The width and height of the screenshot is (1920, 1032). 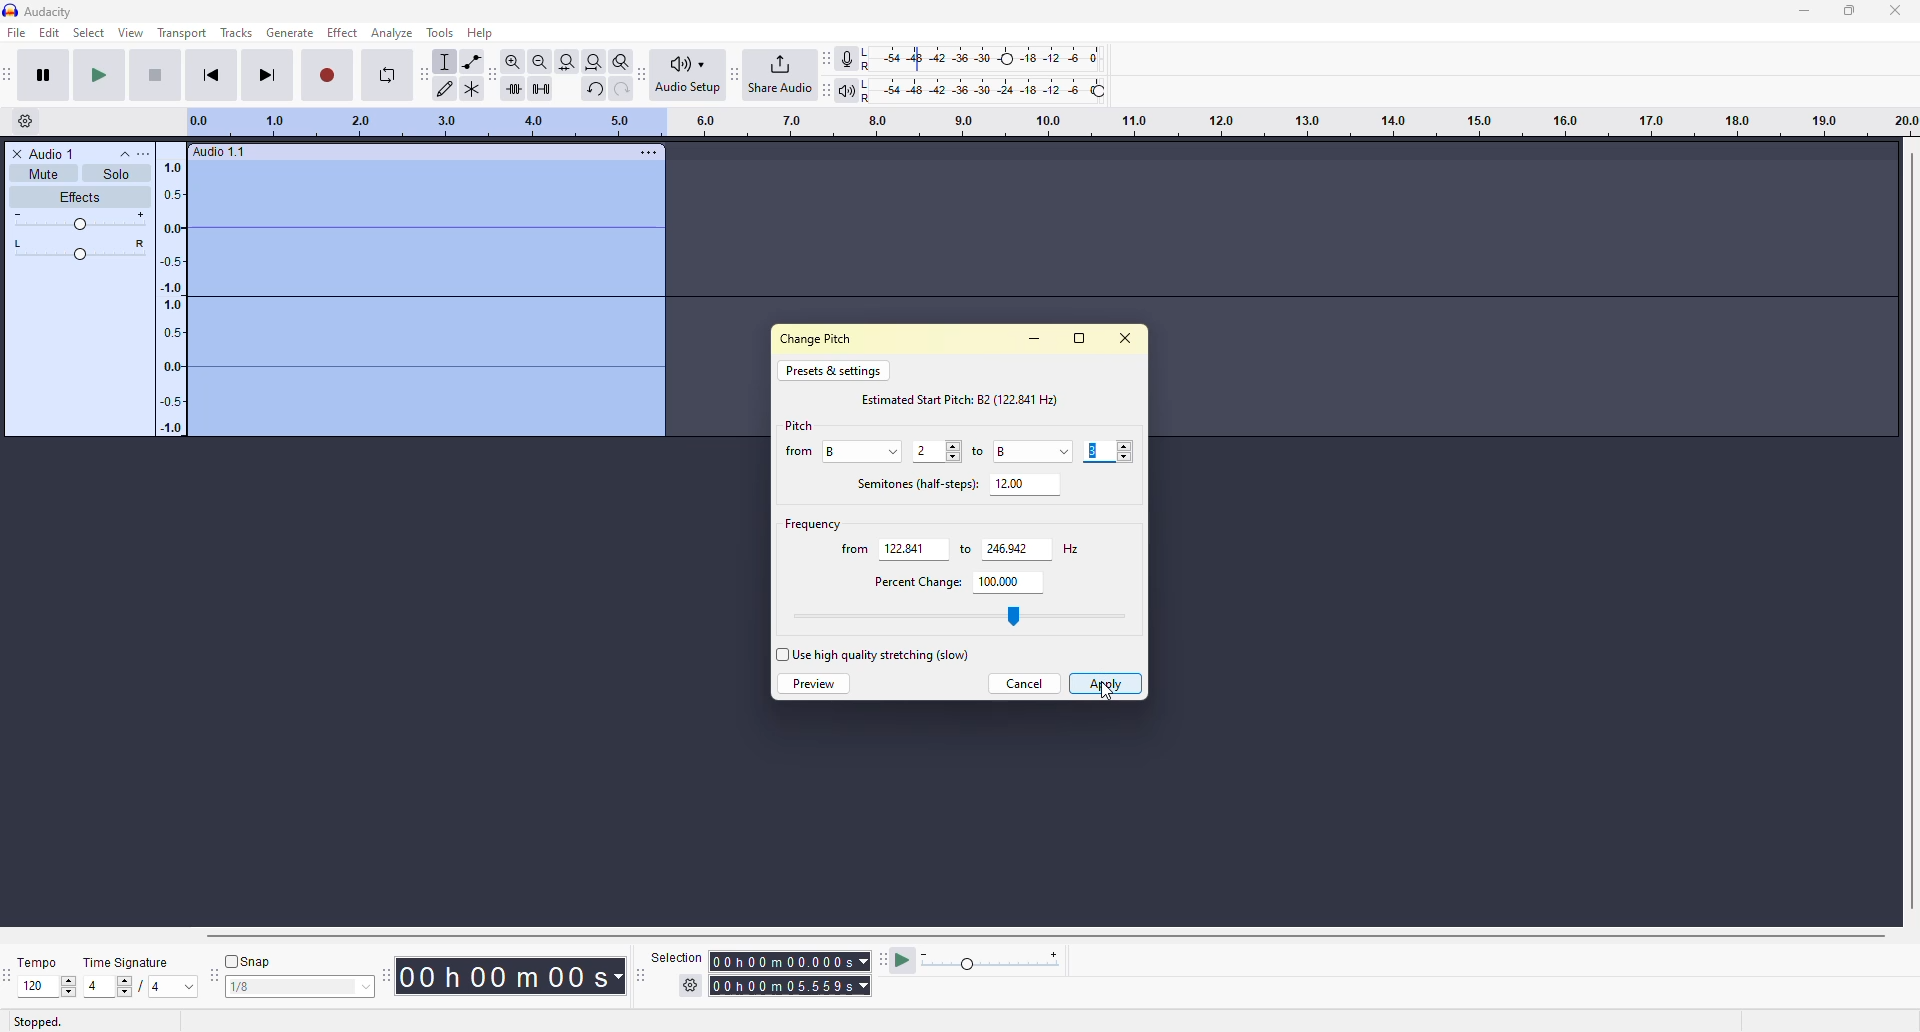 I want to click on playback meter, so click(x=846, y=89).